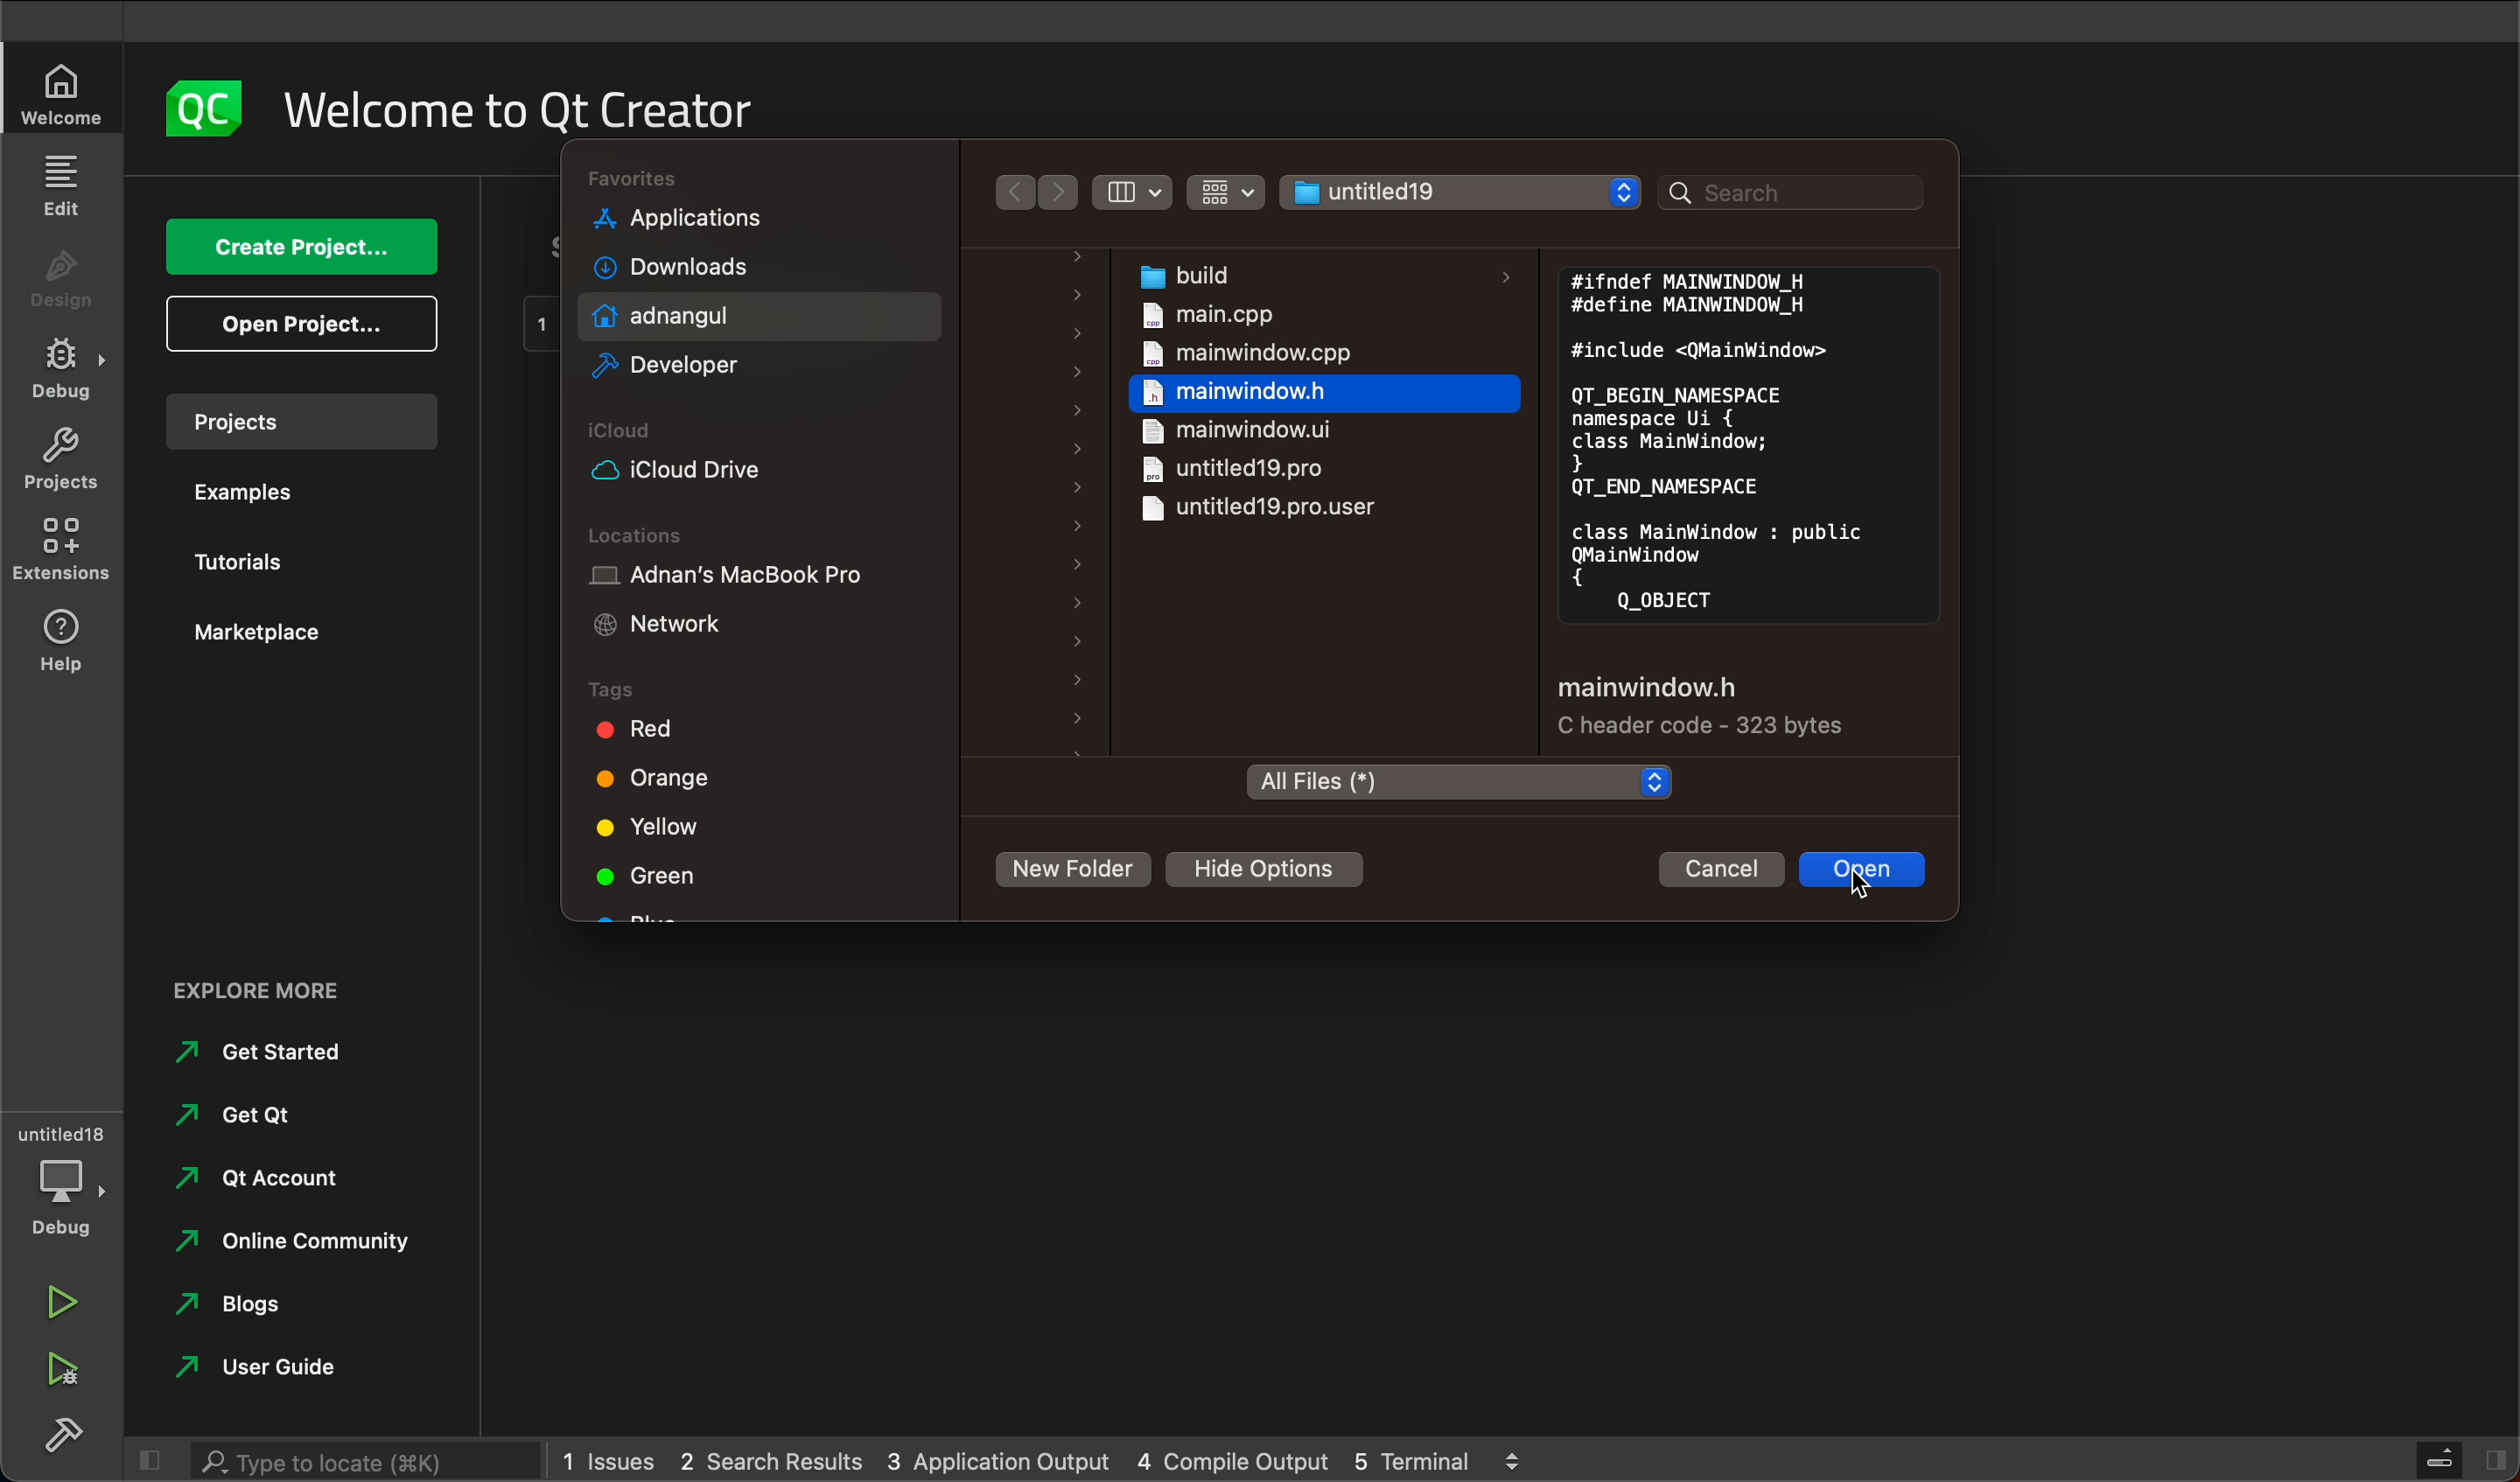 This screenshot has height=1482, width=2520. I want to click on new folder, so click(1081, 873).